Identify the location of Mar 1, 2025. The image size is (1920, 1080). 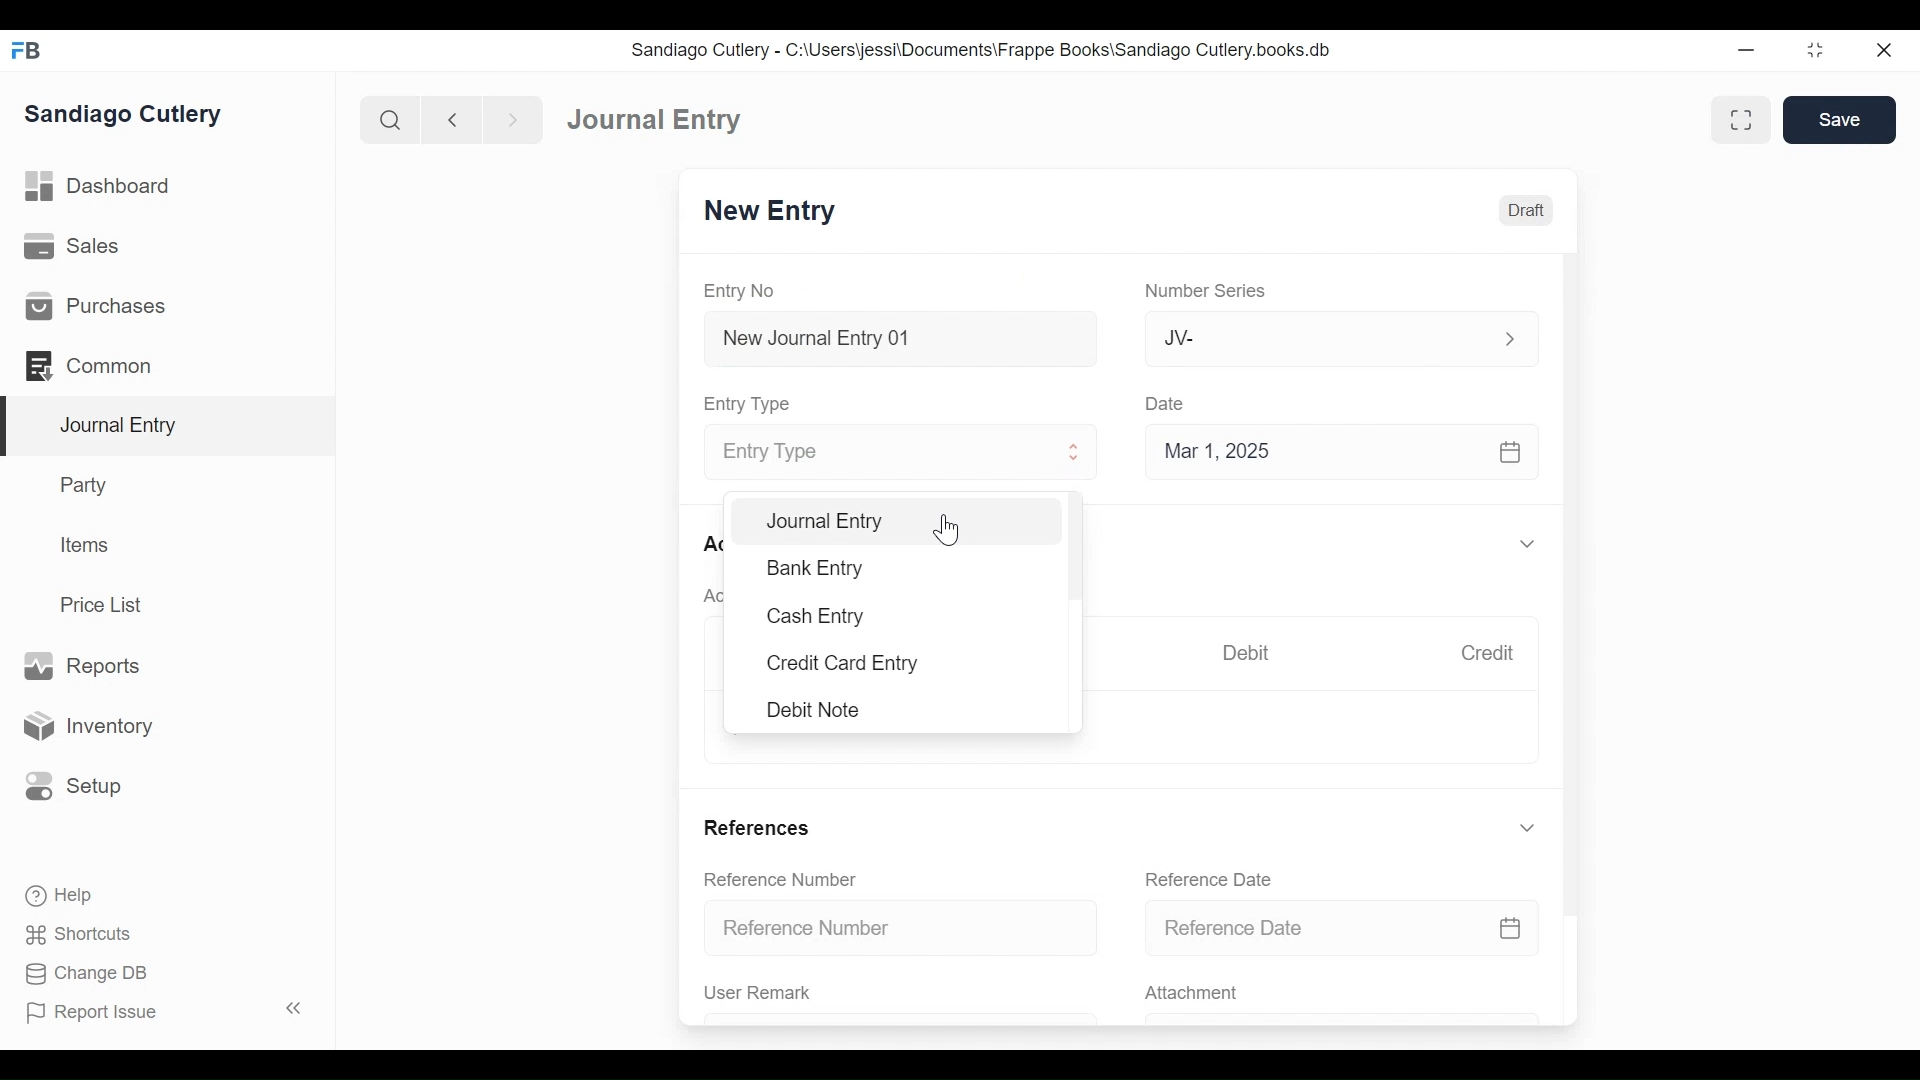
(1342, 450).